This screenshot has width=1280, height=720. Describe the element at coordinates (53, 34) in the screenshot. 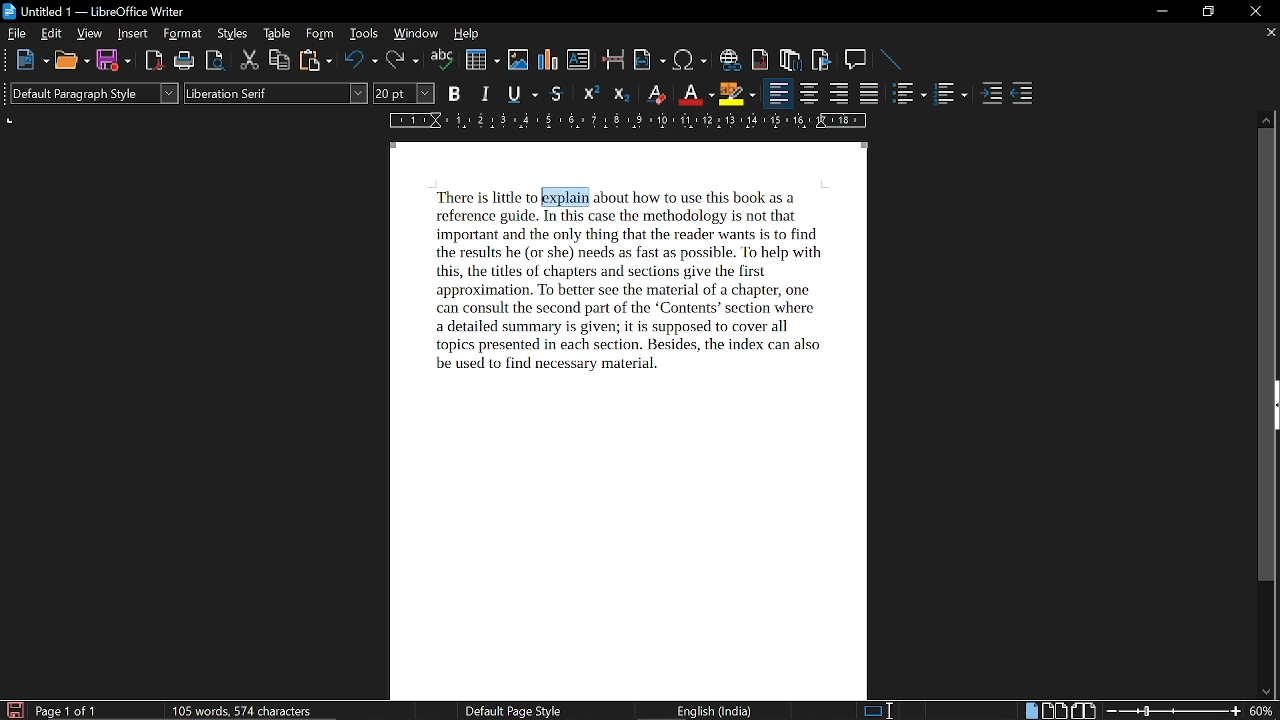

I see `edit` at that location.